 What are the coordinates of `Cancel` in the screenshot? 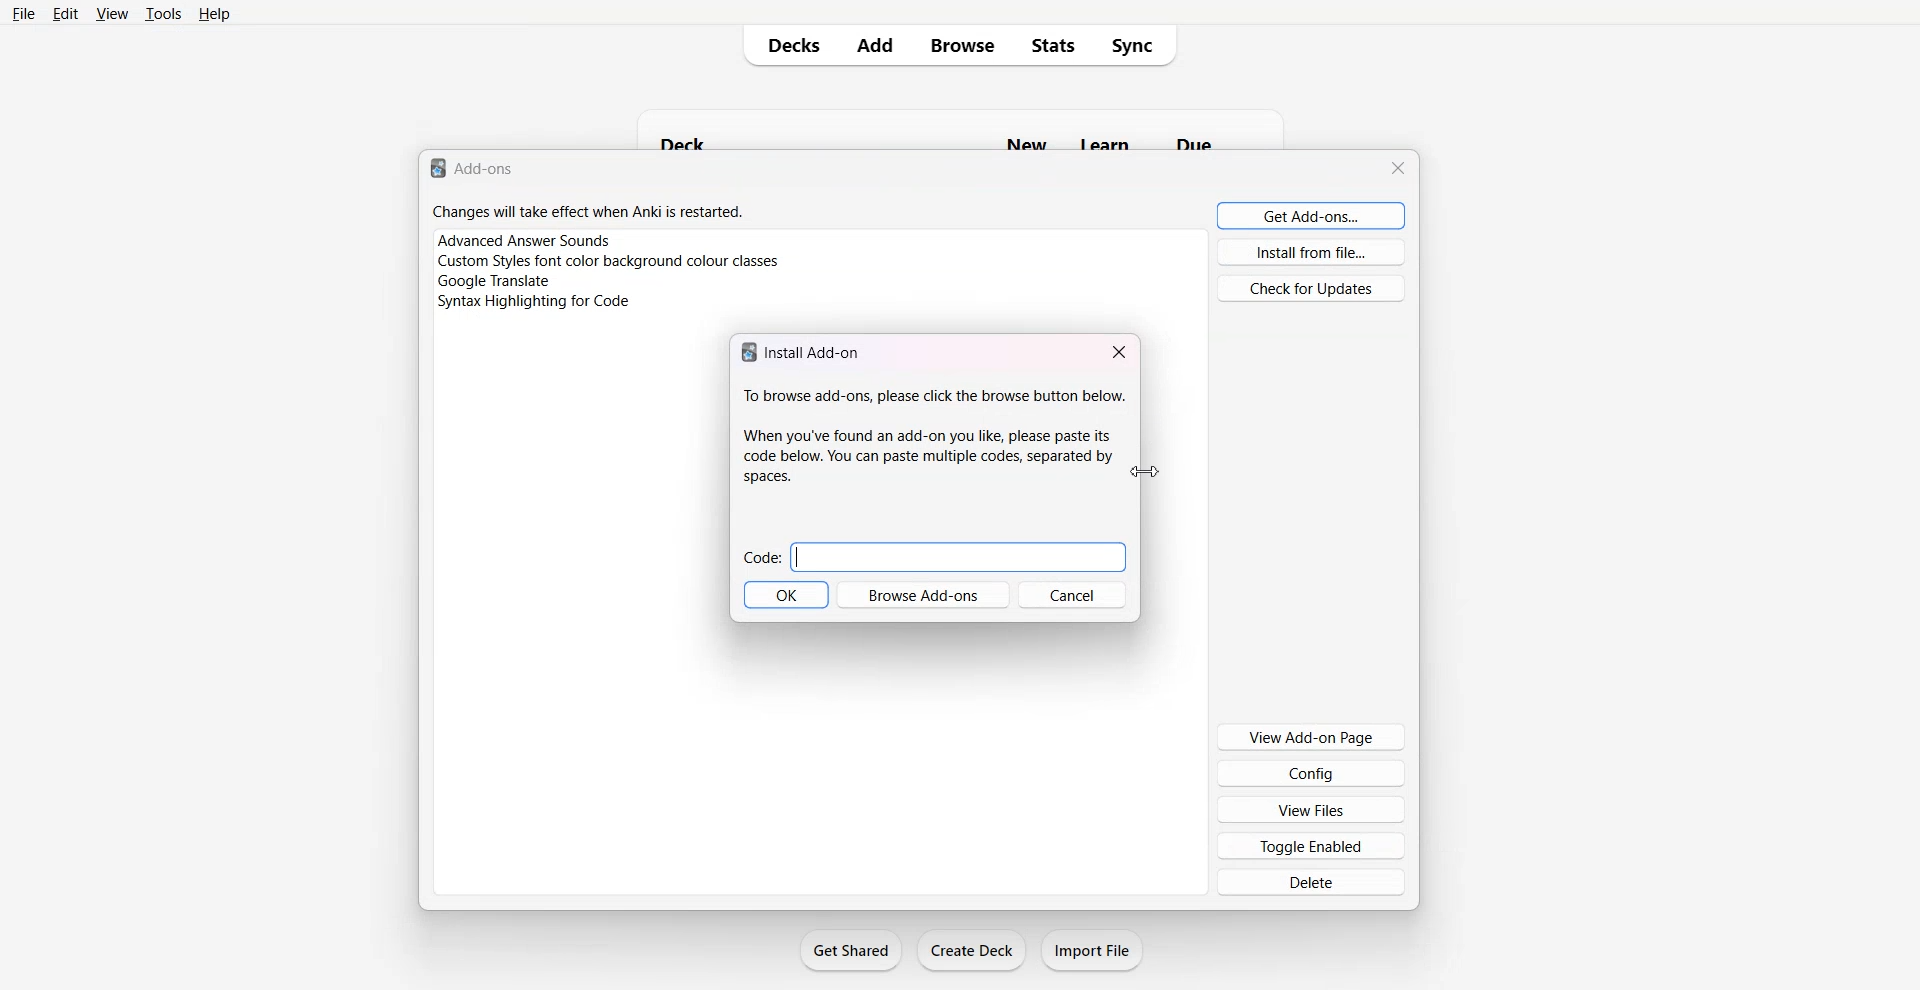 It's located at (1072, 595).